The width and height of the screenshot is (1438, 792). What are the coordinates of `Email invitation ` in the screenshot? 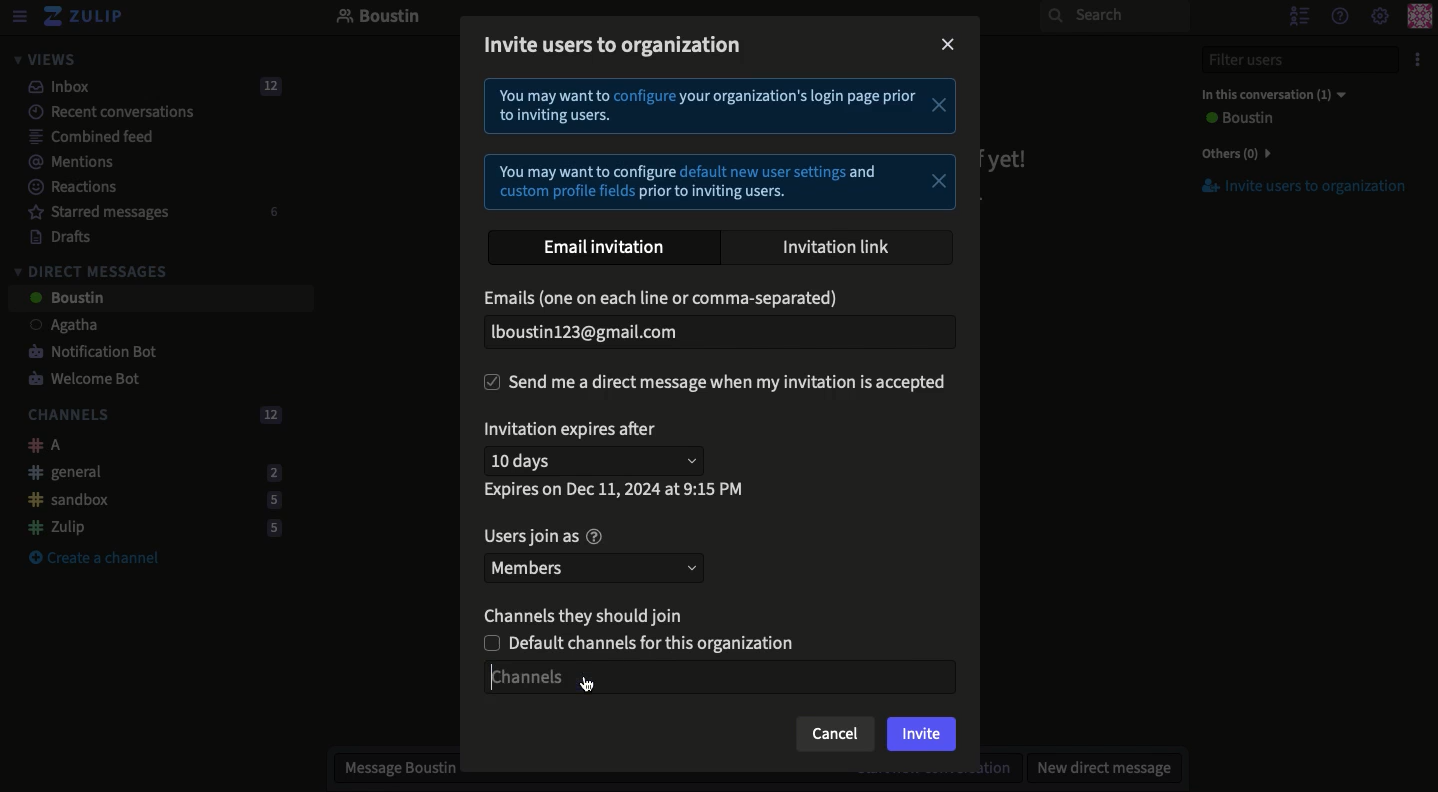 It's located at (607, 247).